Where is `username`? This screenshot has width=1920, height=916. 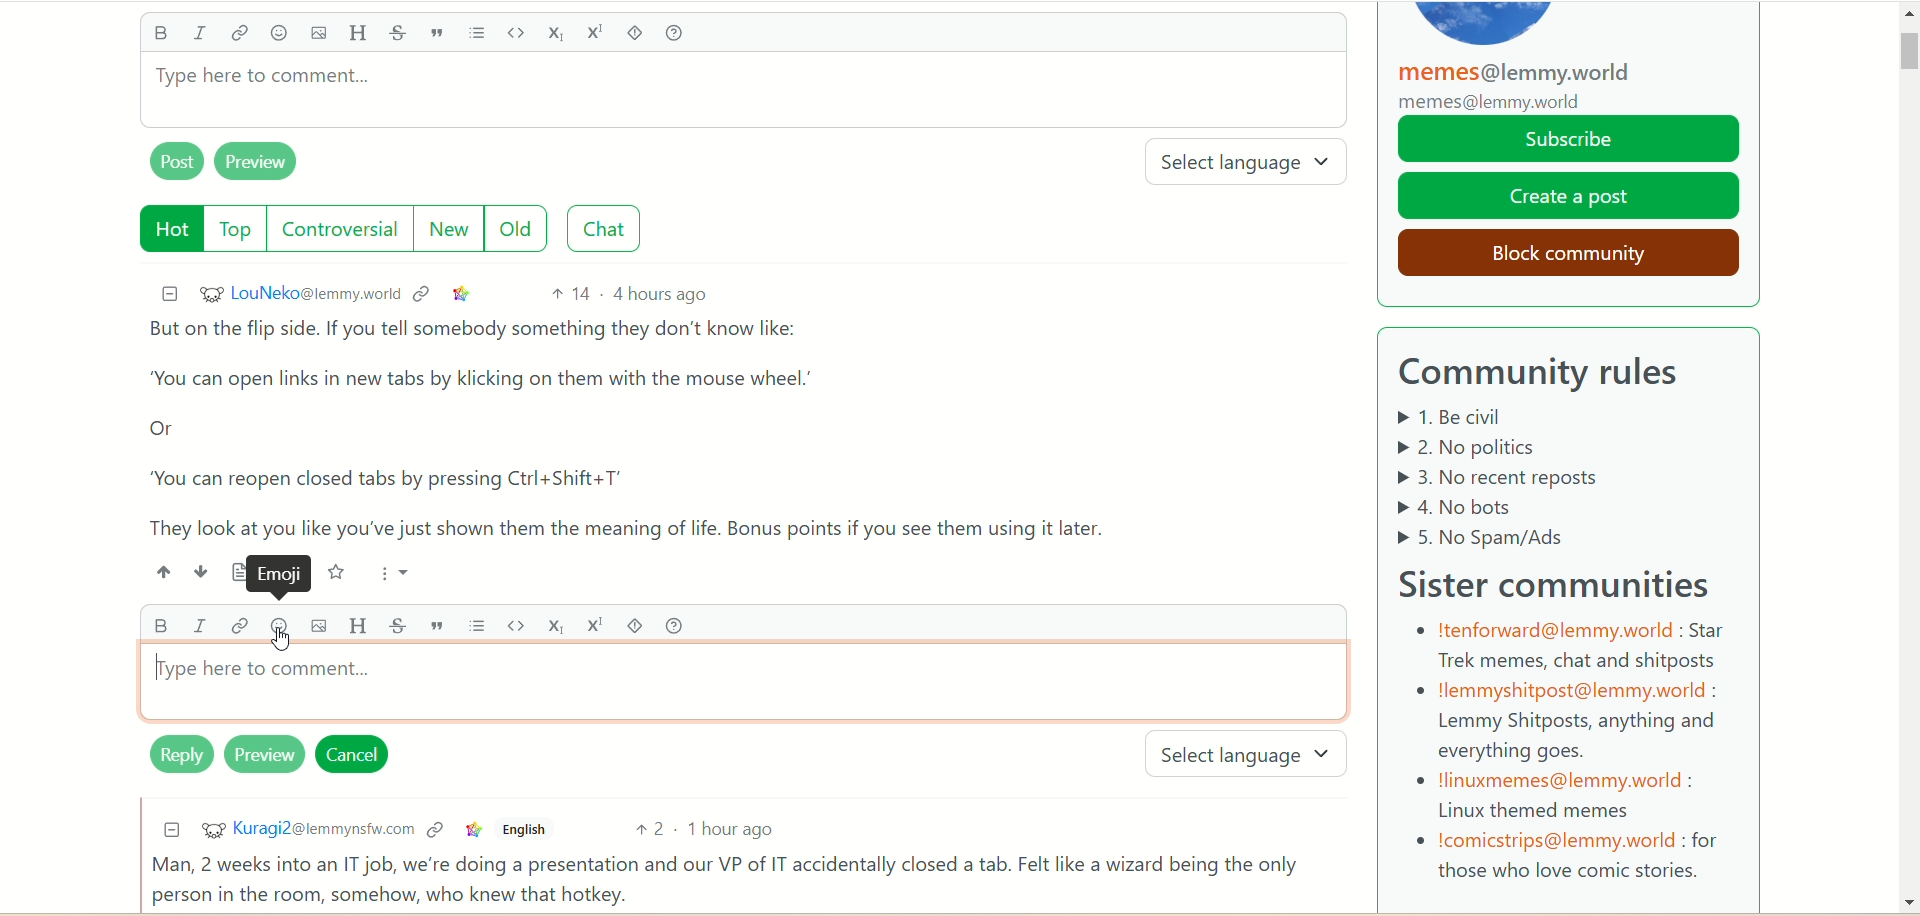 username is located at coordinates (297, 294).